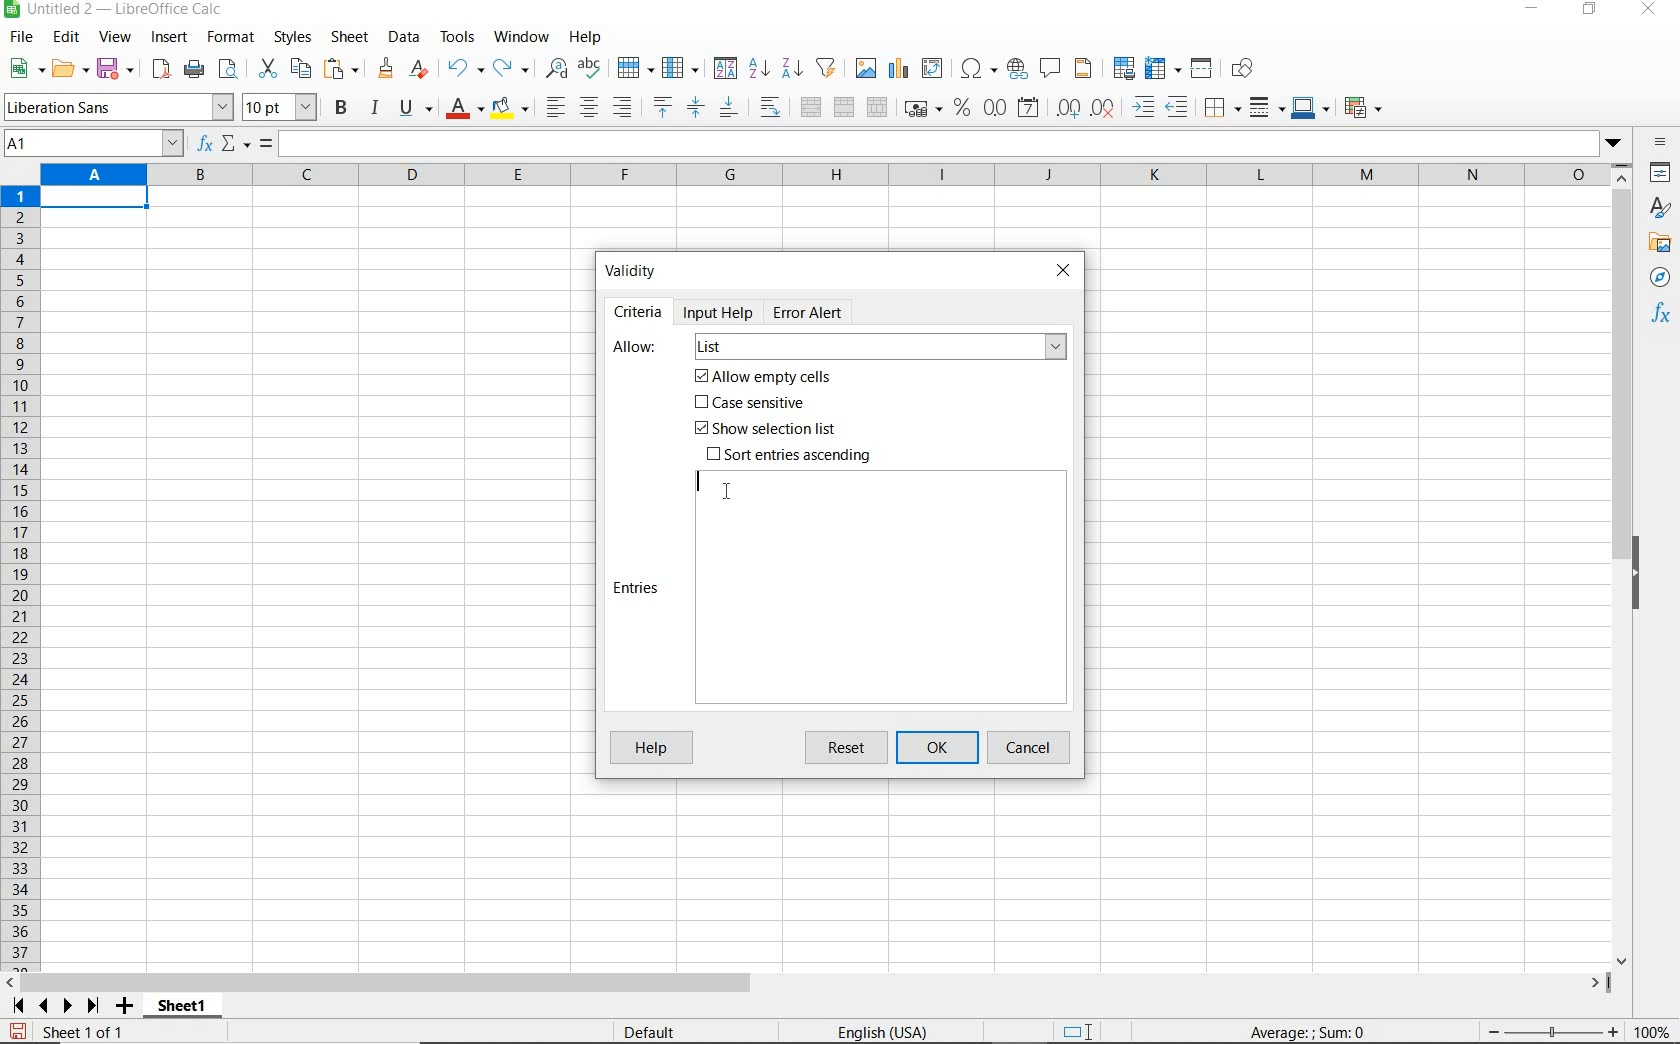  What do you see at coordinates (752, 404) in the screenshot?
I see `Case sensitive` at bounding box center [752, 404].